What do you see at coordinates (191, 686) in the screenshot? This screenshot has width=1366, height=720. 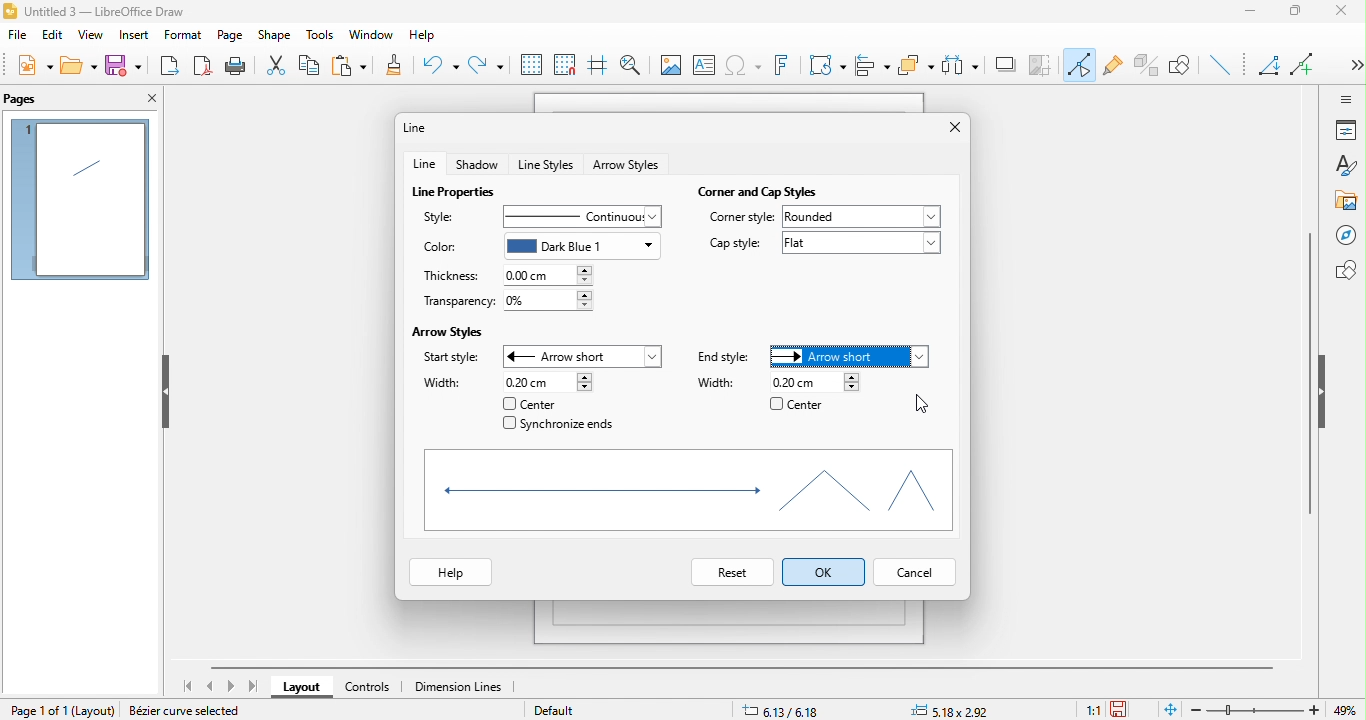 I see `first page` at bounding box center [191, 686].